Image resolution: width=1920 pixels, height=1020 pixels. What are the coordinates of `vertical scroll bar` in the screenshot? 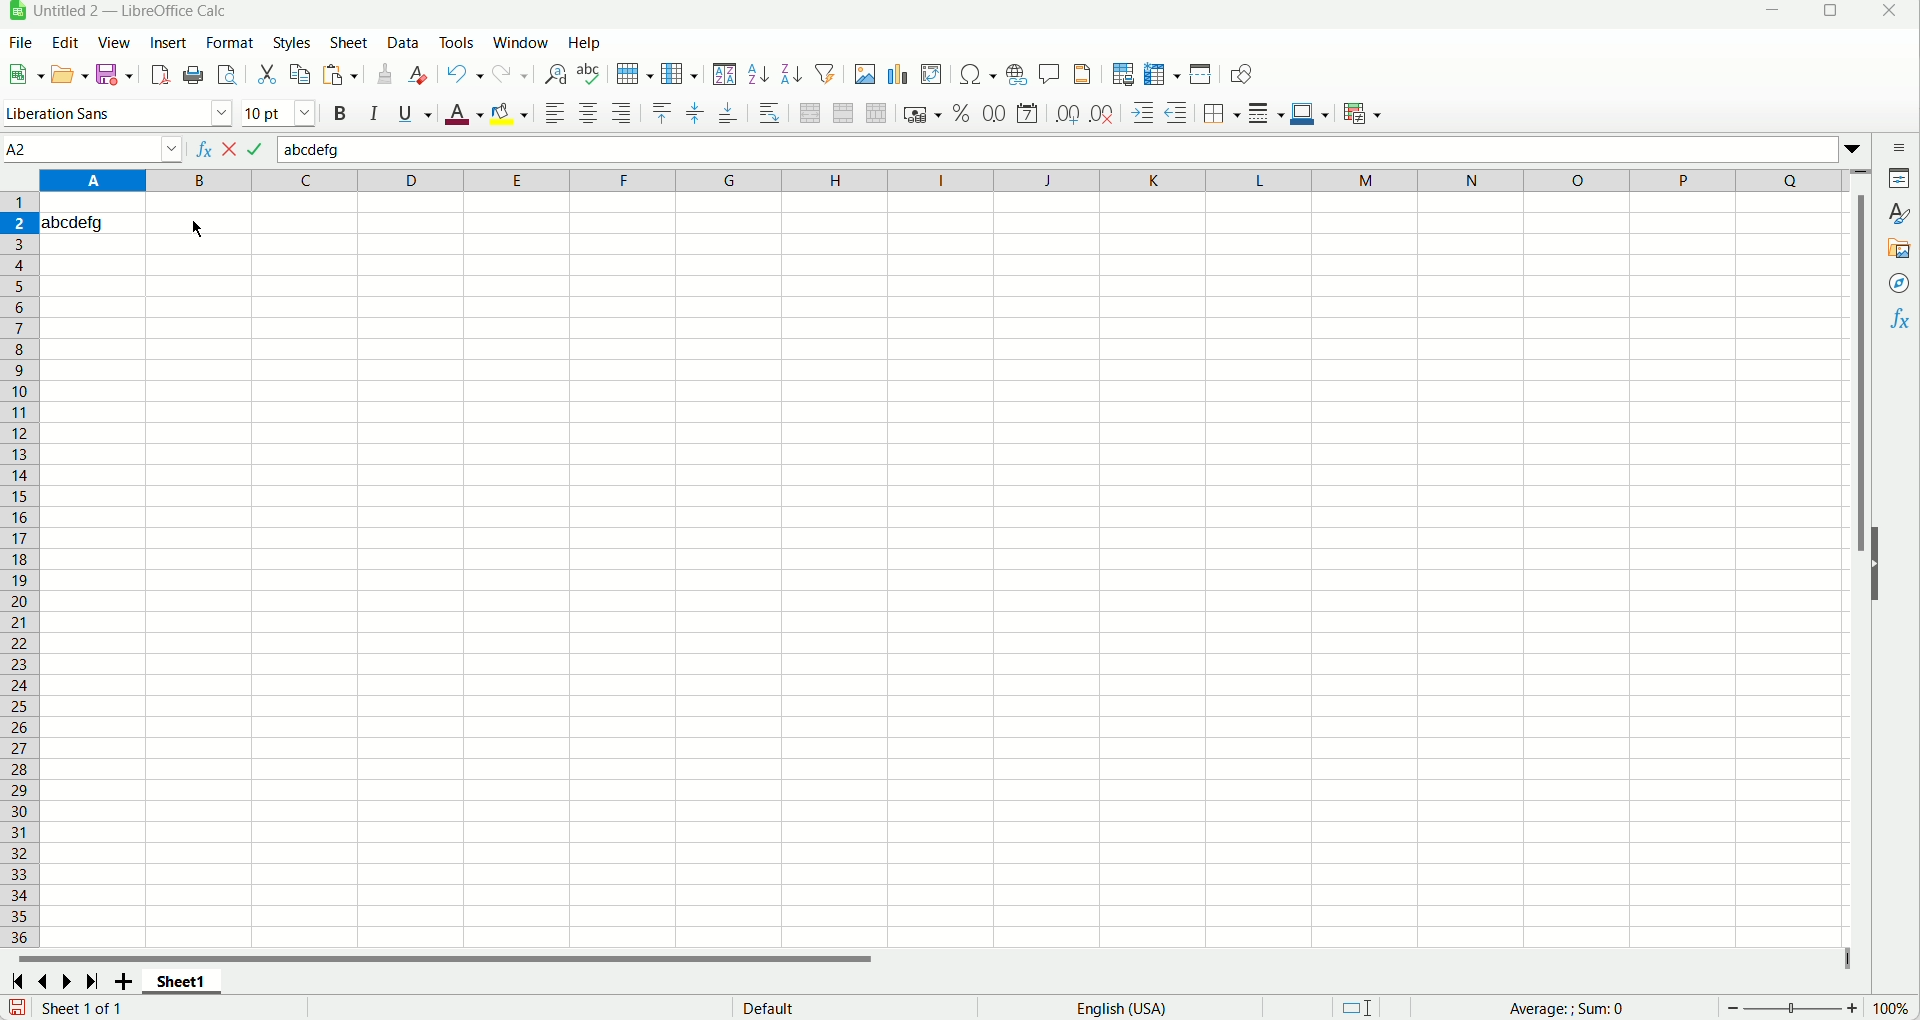 It's located at (1865, 565).